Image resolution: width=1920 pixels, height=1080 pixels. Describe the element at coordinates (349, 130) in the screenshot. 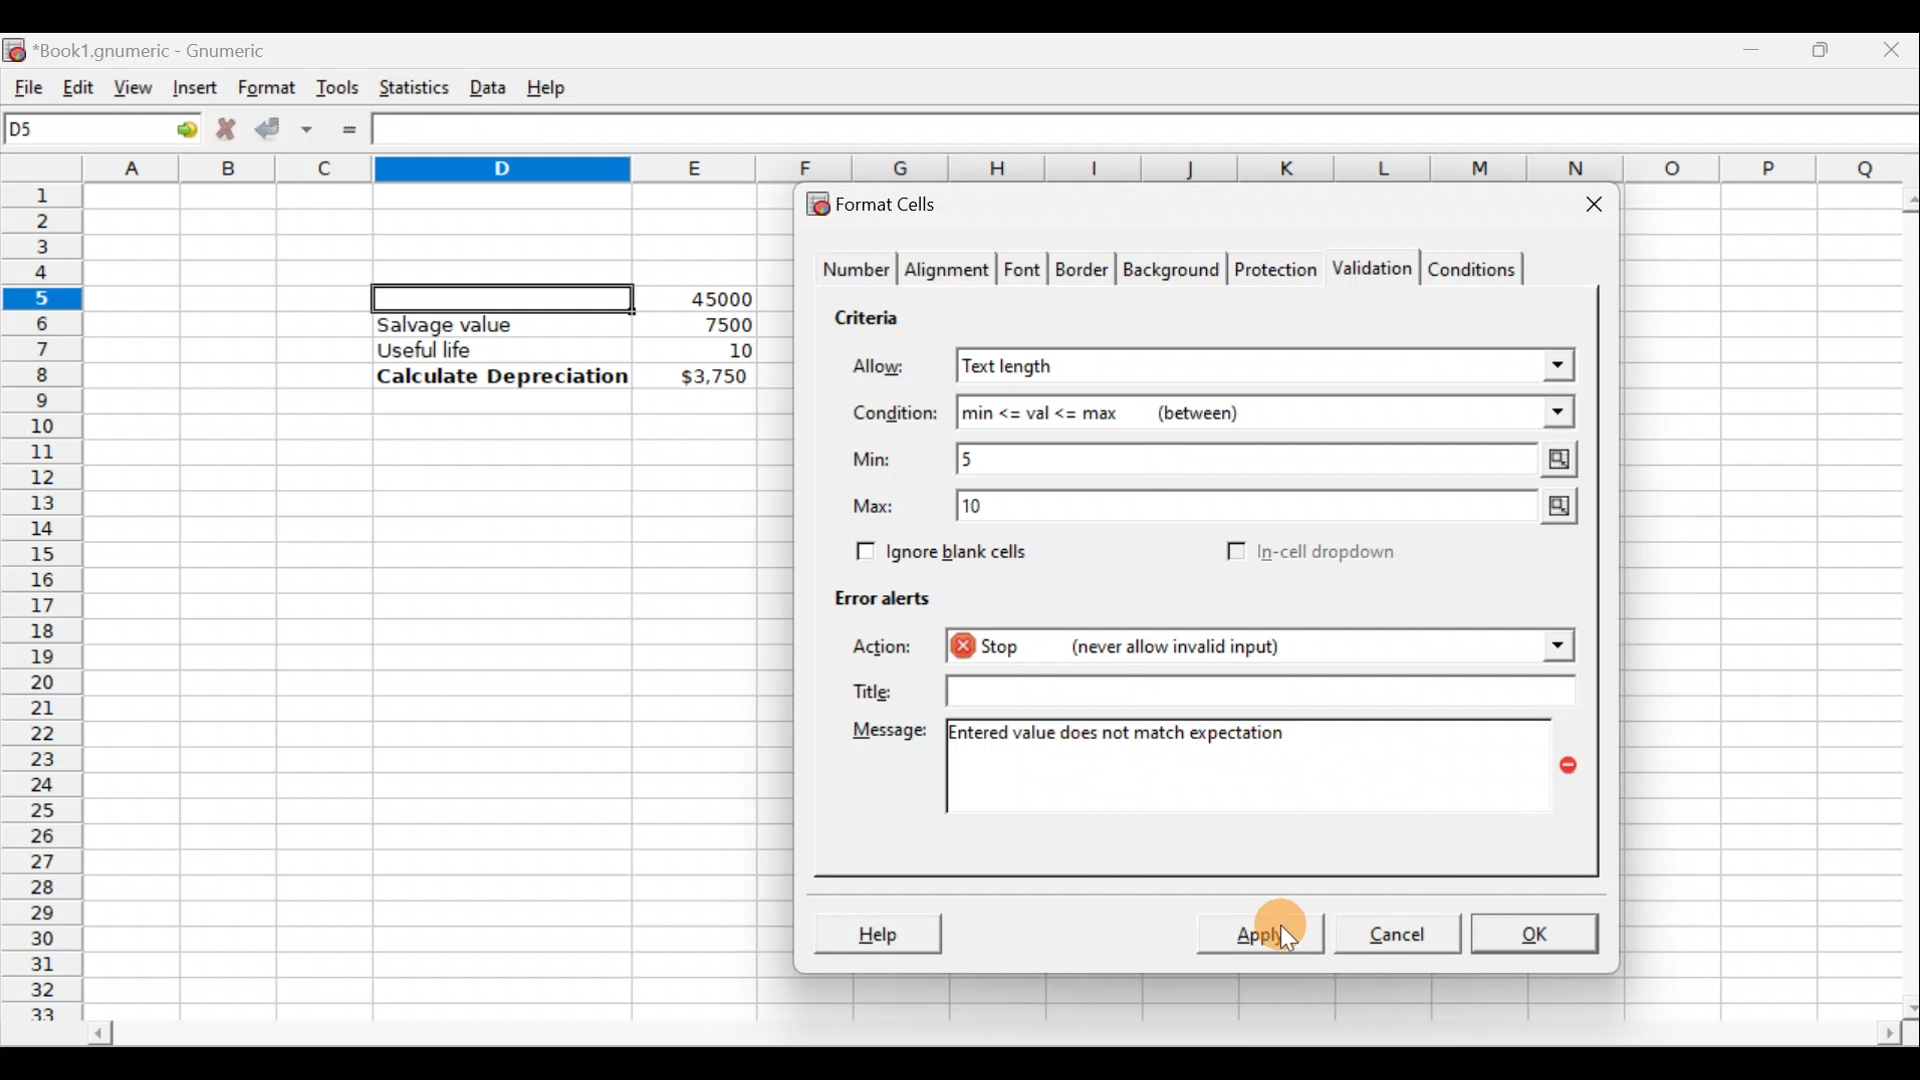

I see `Enter formula` at that location.